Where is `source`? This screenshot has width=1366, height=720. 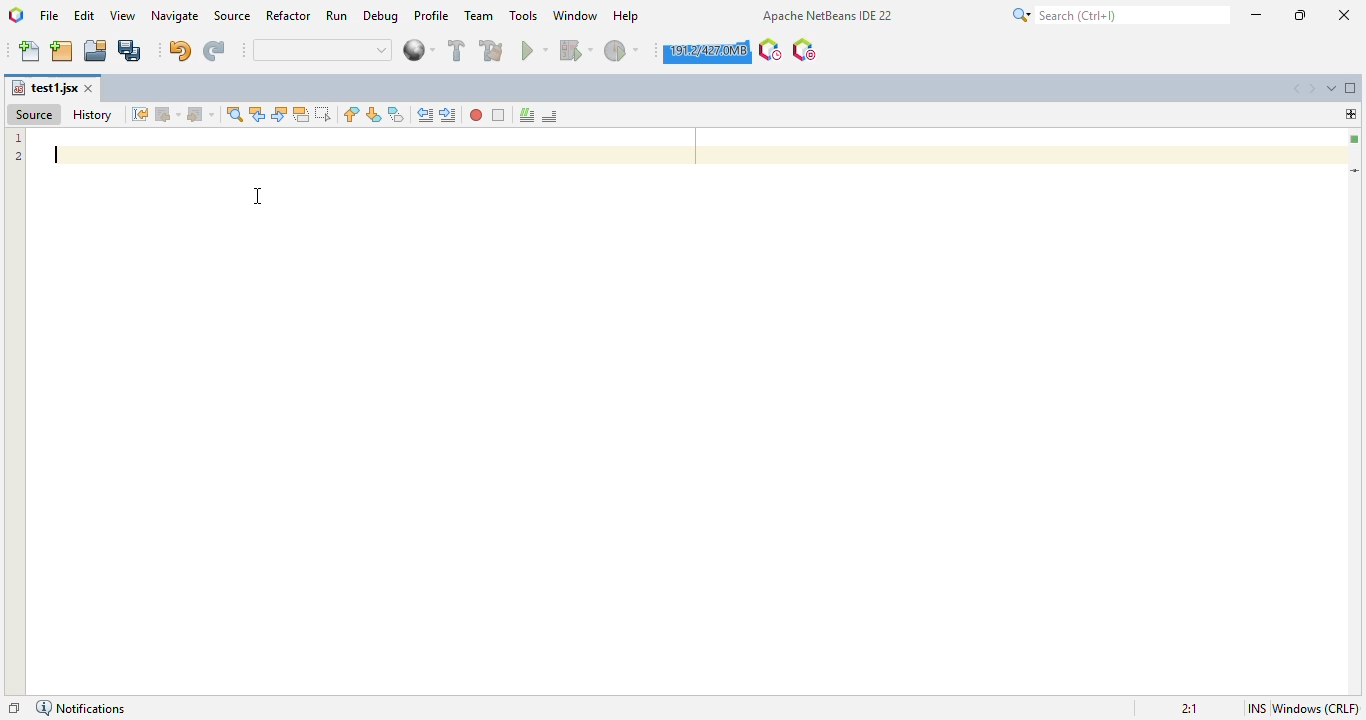 source is located at coordinates (36, 115).